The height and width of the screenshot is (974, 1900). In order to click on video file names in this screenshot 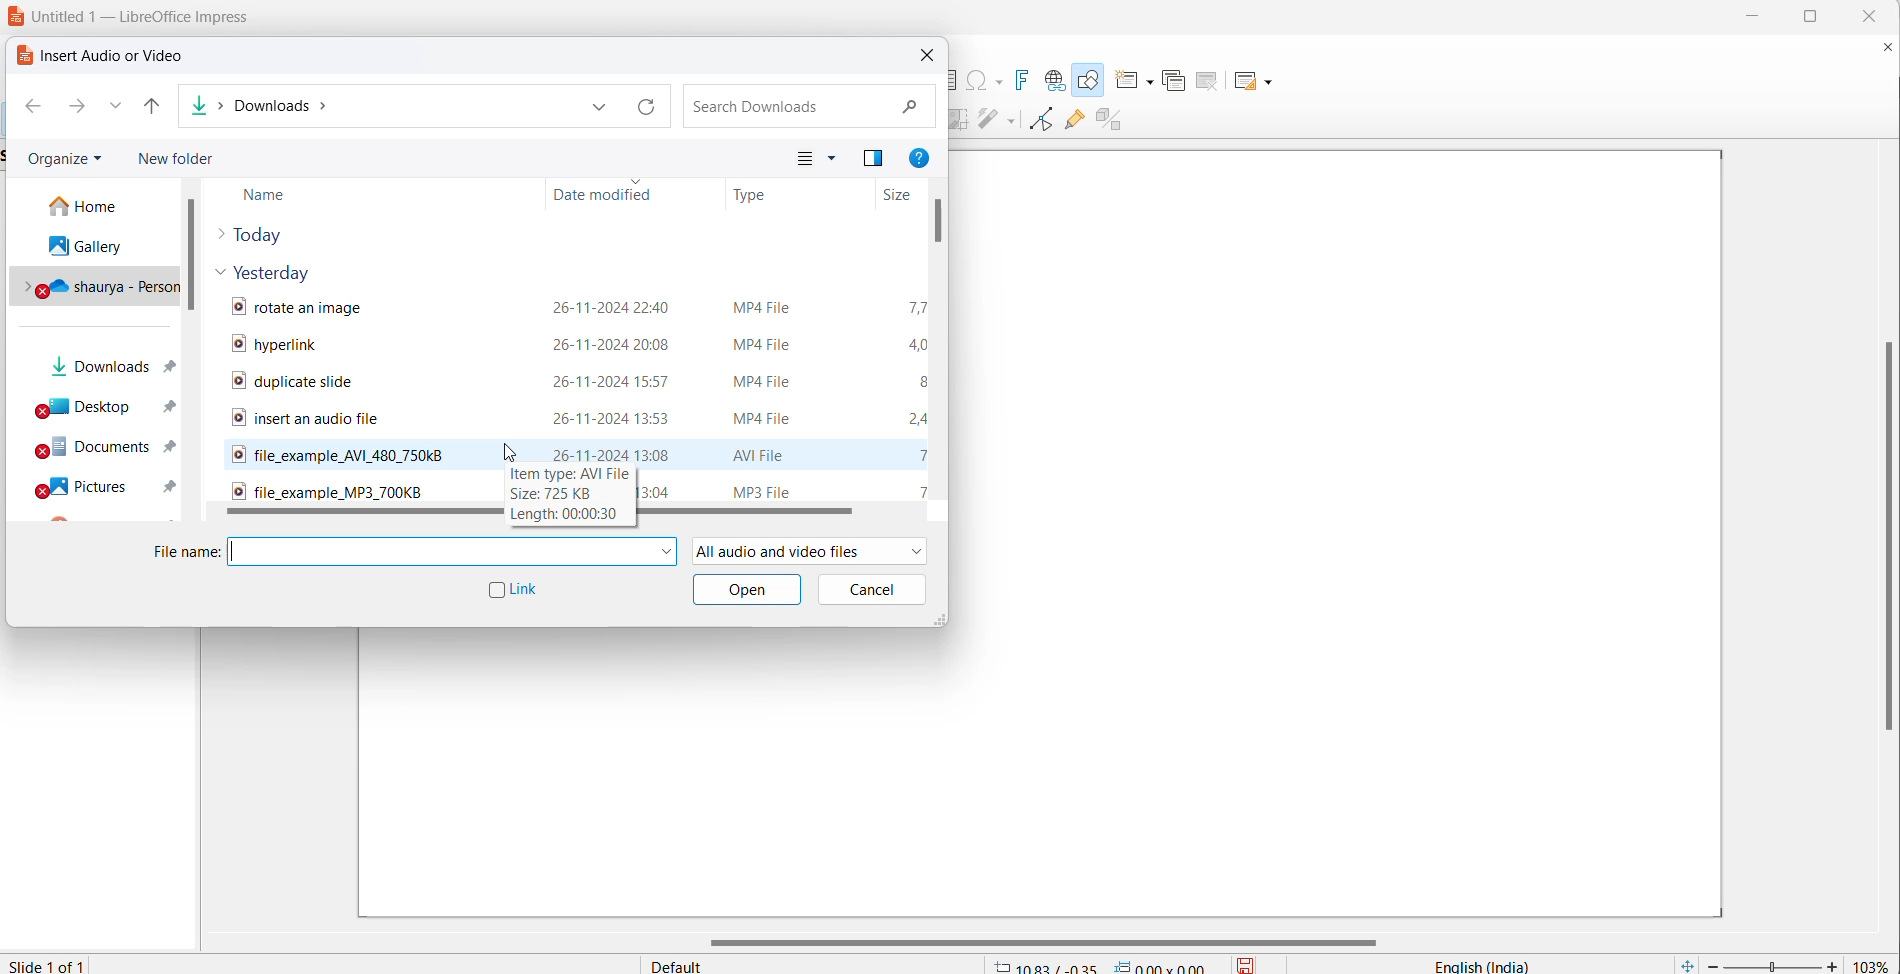, I will do `click(353, 383)`.